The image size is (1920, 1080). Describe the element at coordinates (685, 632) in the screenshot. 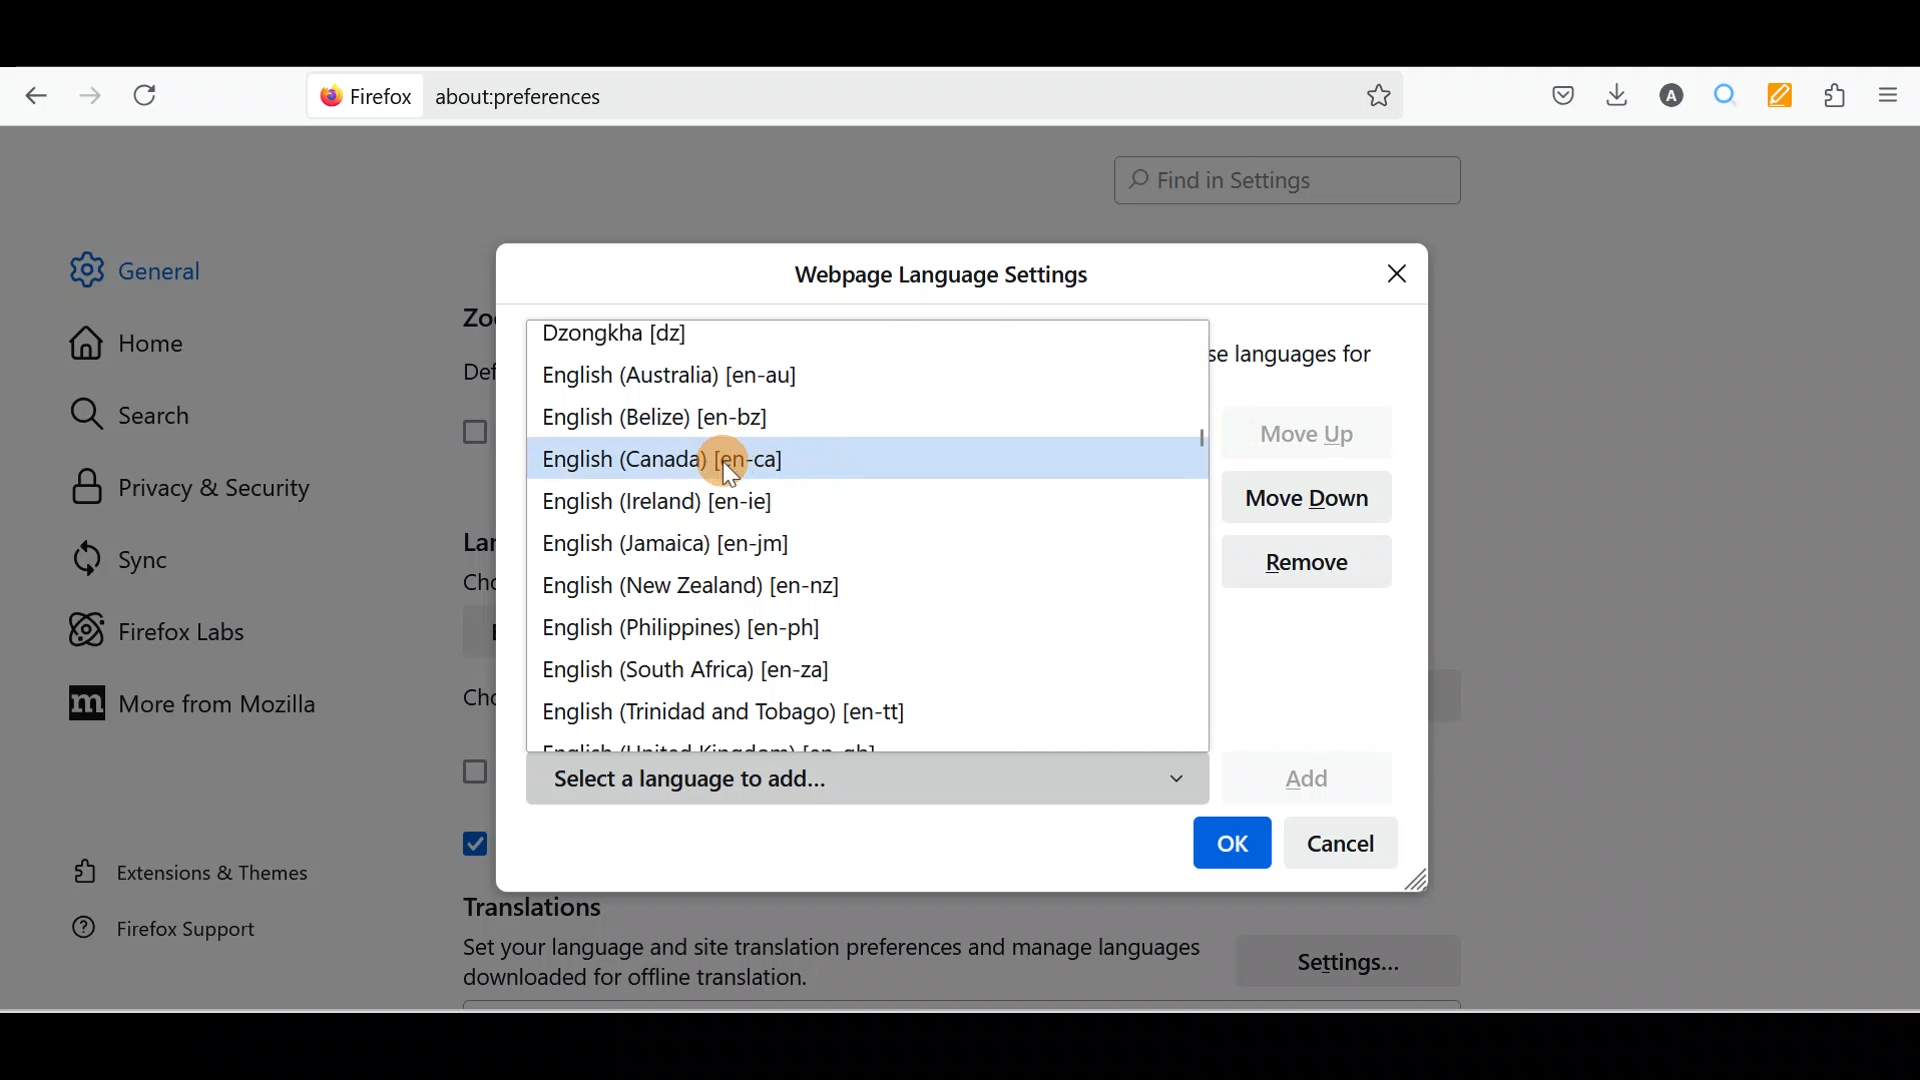

I see `English (Philippines) [en-ph]` at that location.